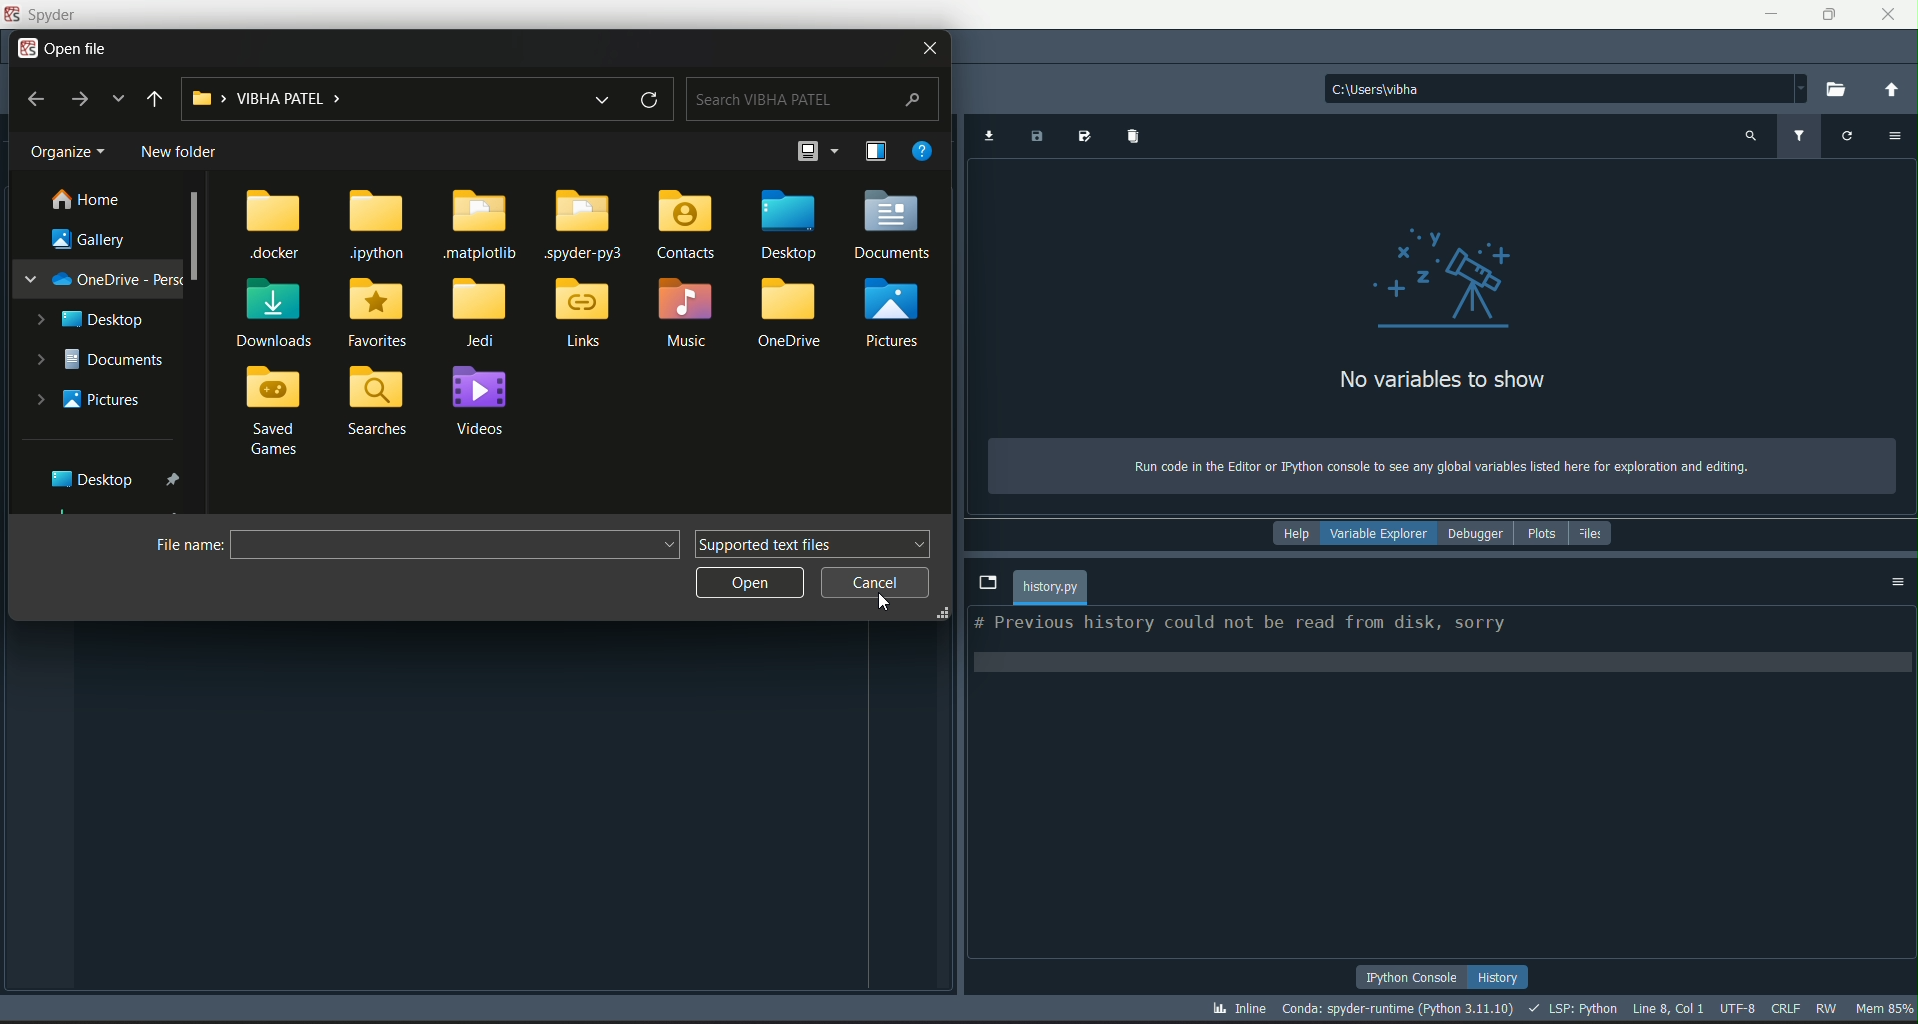 This screenshot has width=1918, height=1024. I want to click on search bar, so click(813, 99).